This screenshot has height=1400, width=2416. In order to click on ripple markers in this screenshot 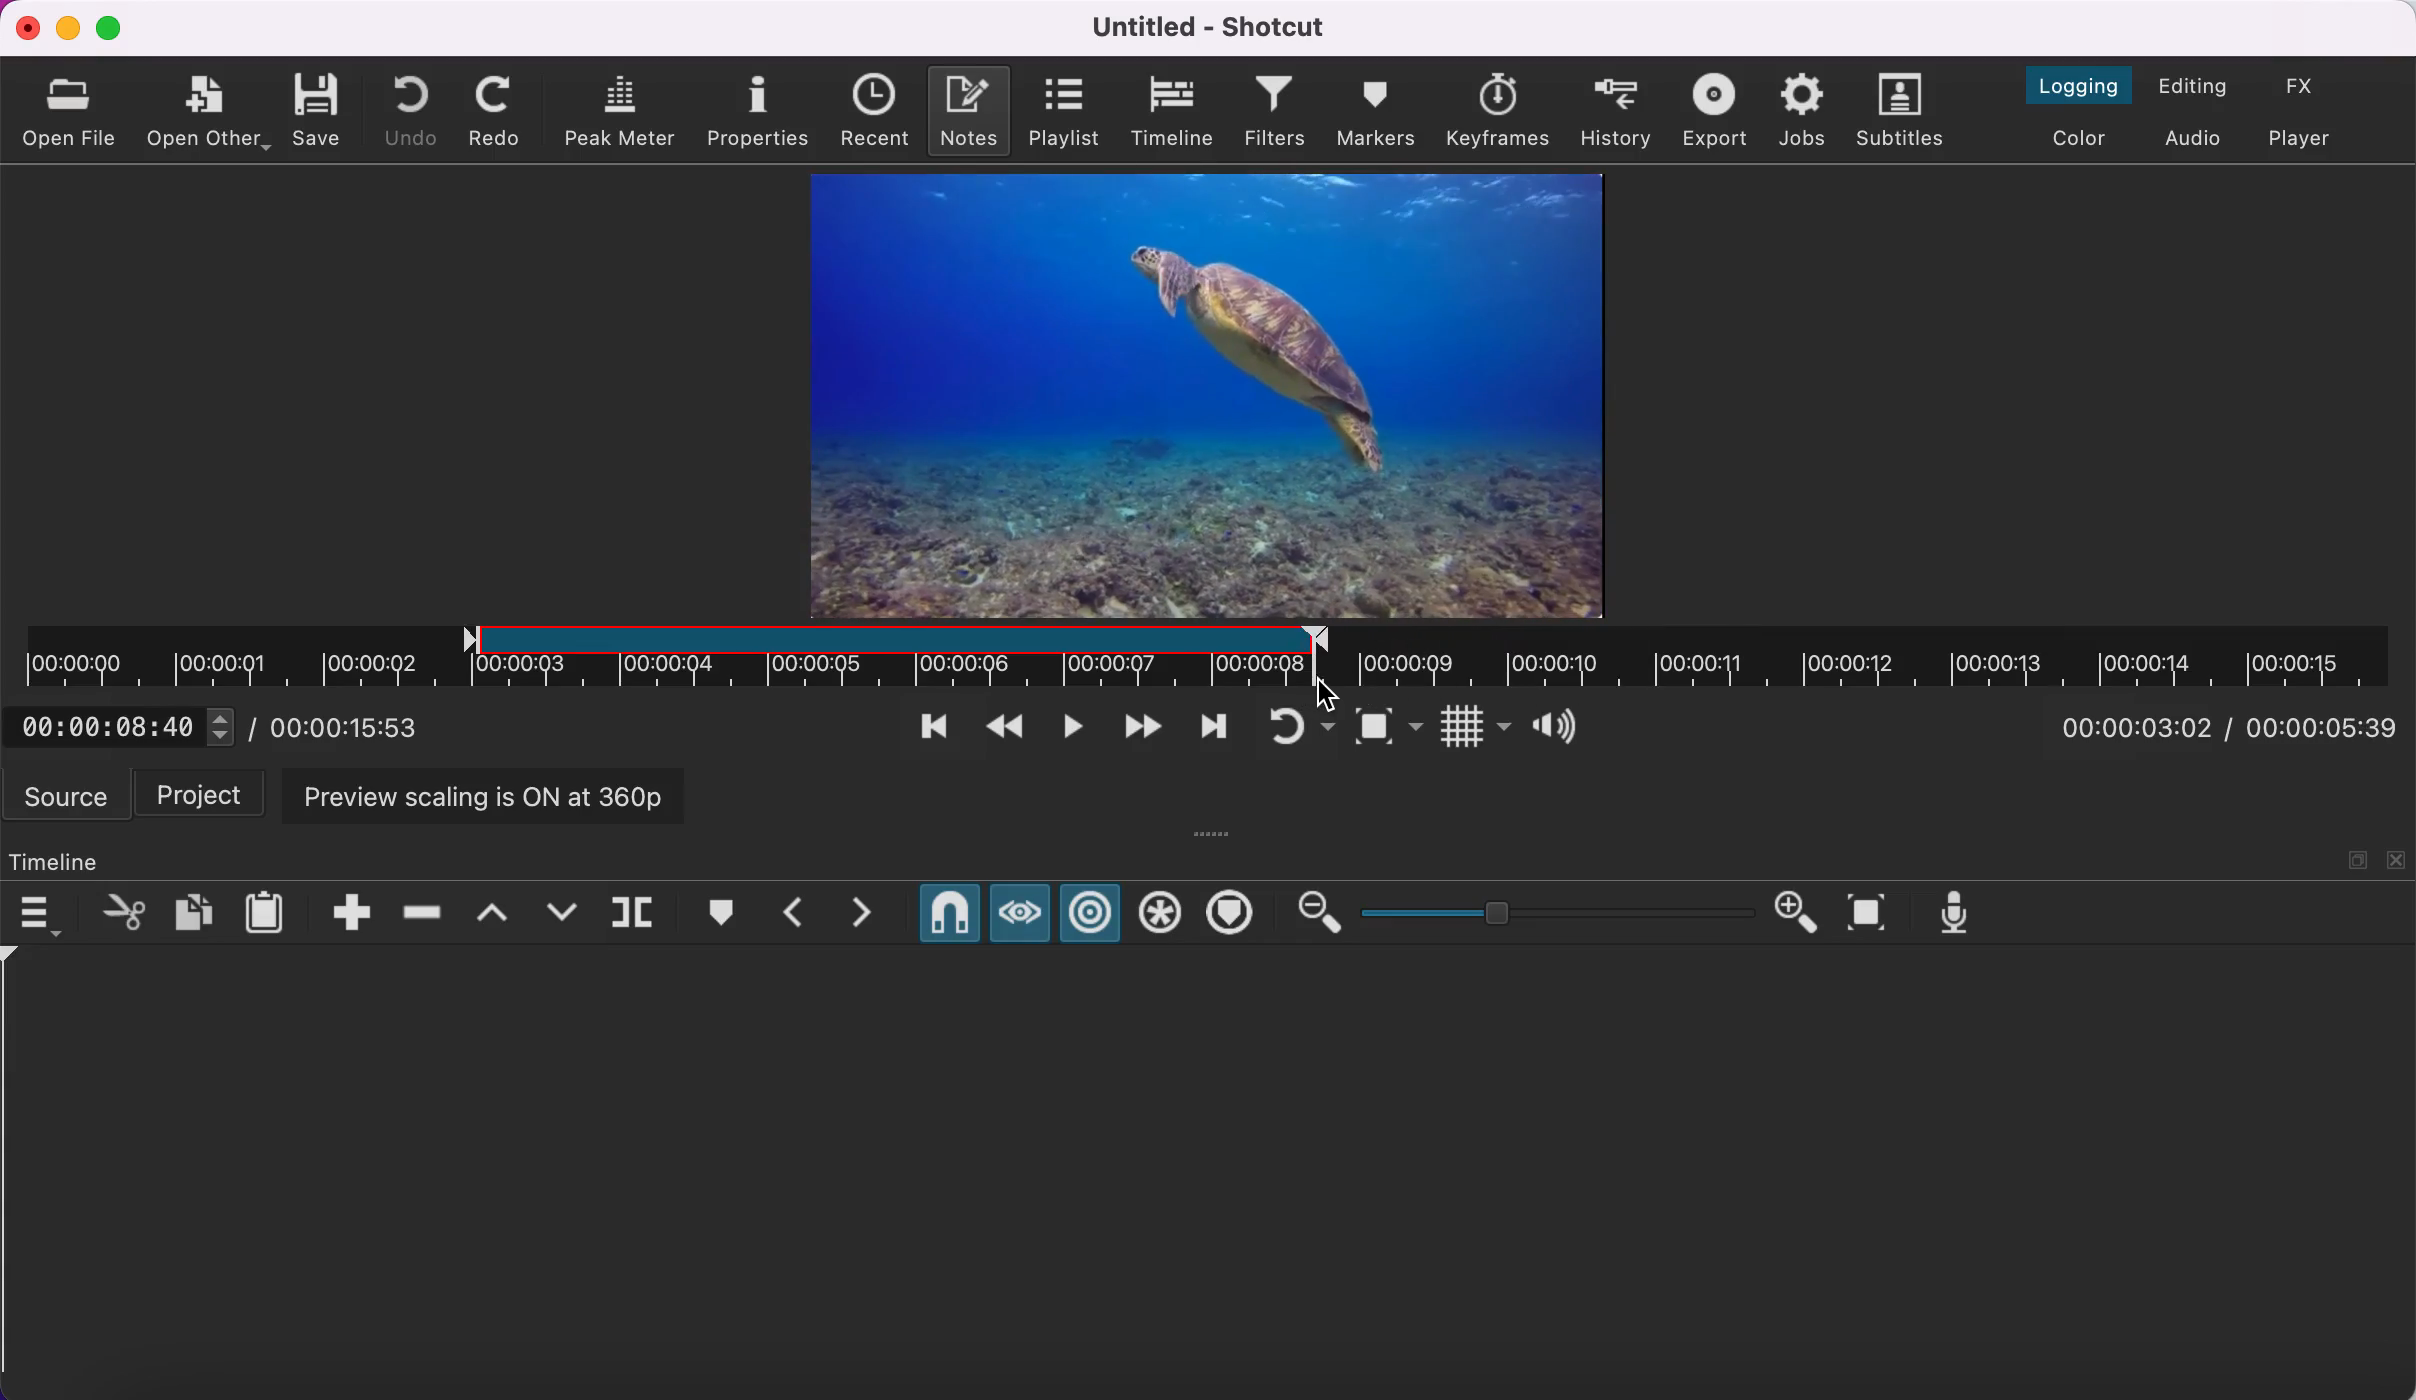, I will do `click(1231, 914)`.